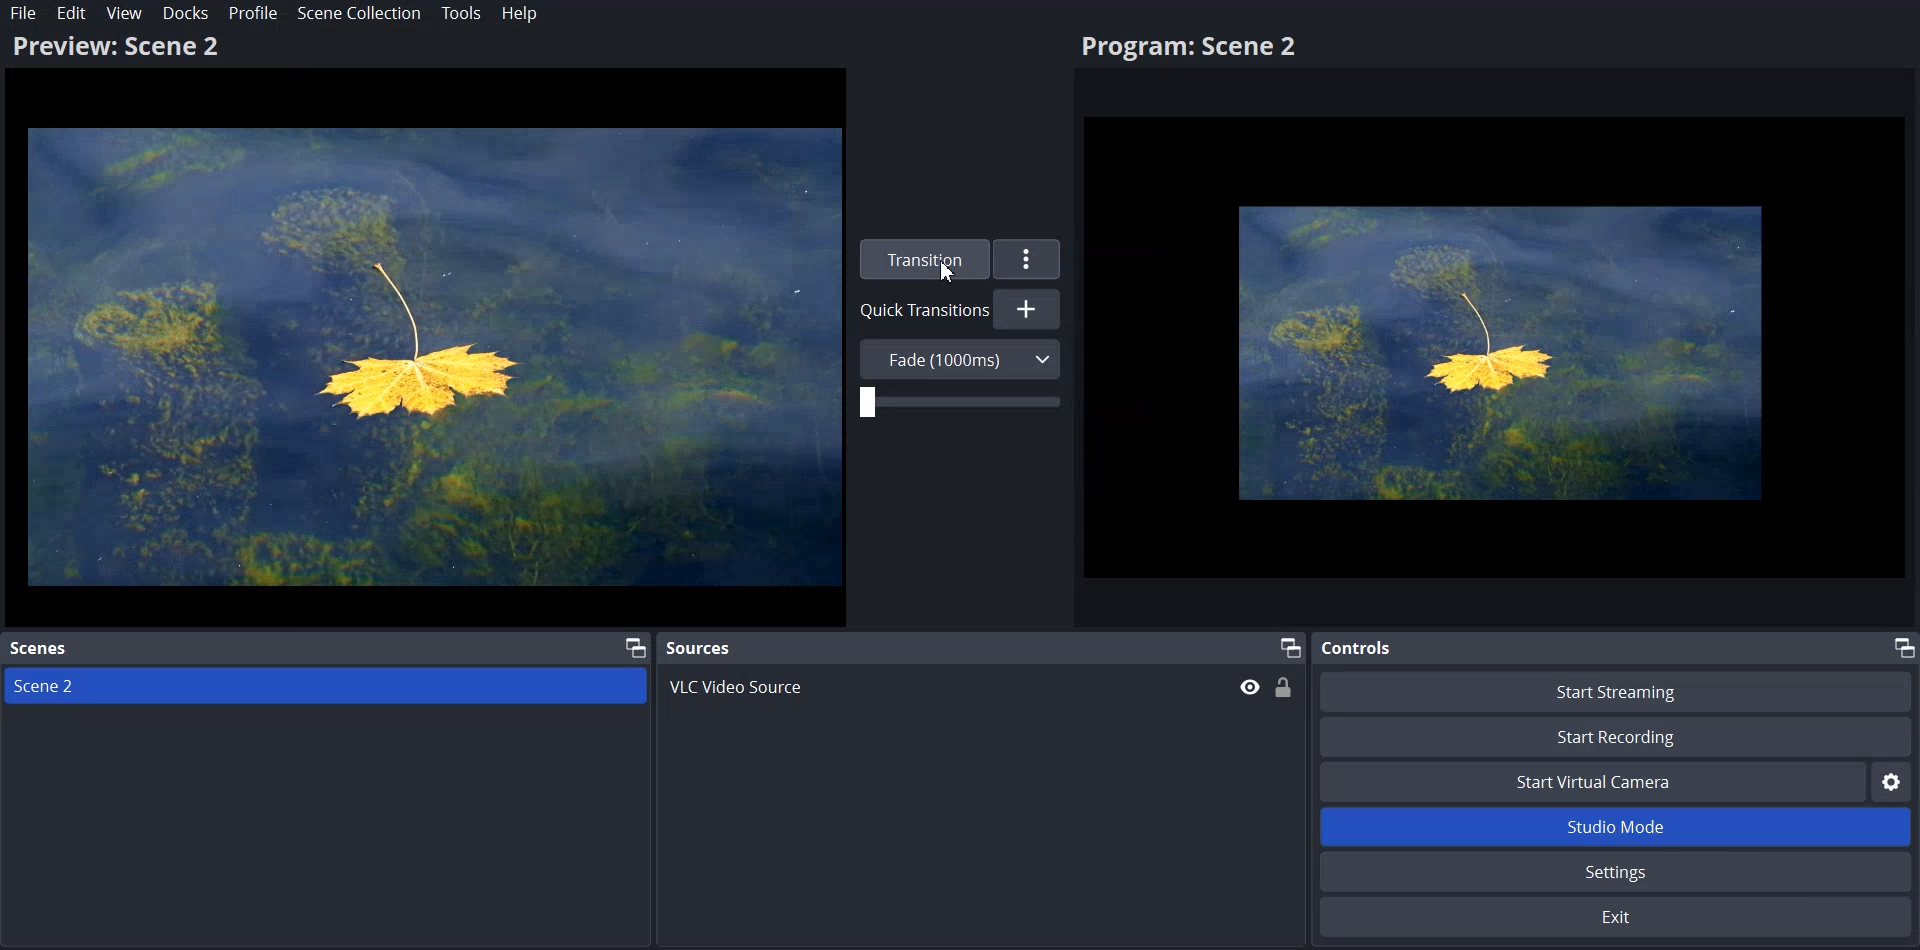  What do you see at coordinates (254, 13) in the screenshot?
I see `Profile` at bounding box center [254, 13].